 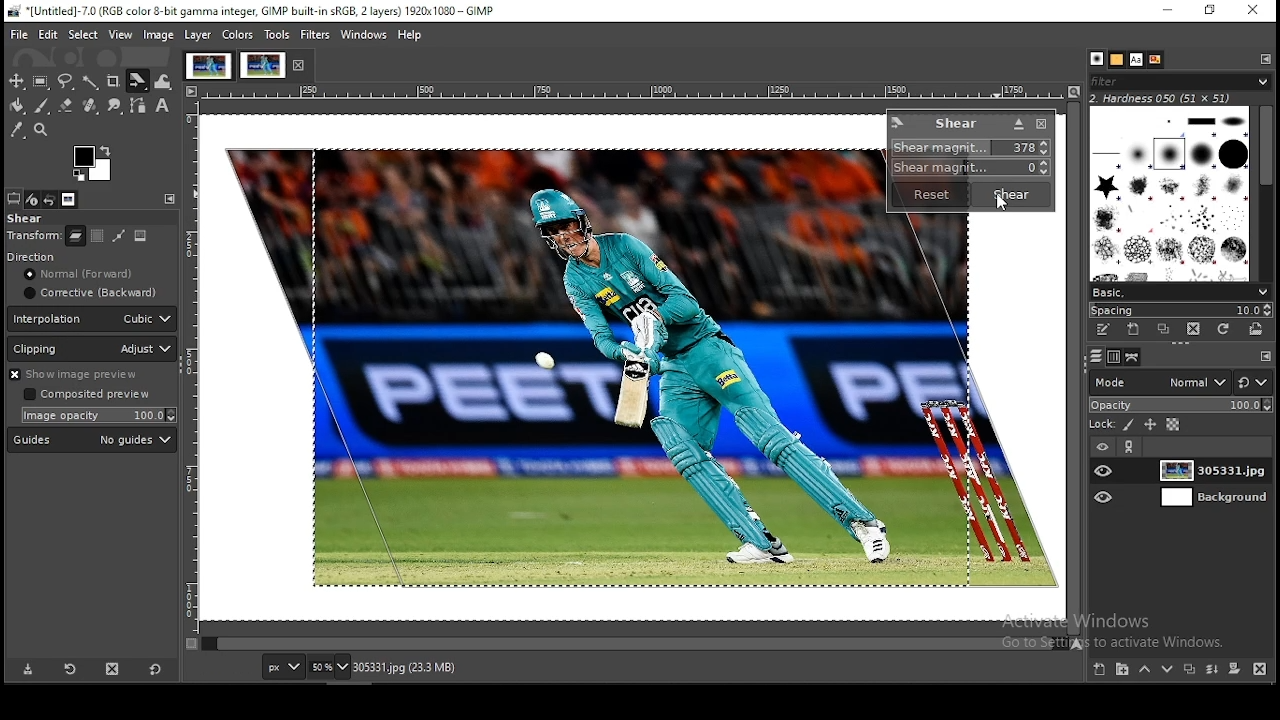 What do you see at coordinates (169, 199) in the screenshot?
I see `configure this tab` at bounding box center [169, 199].